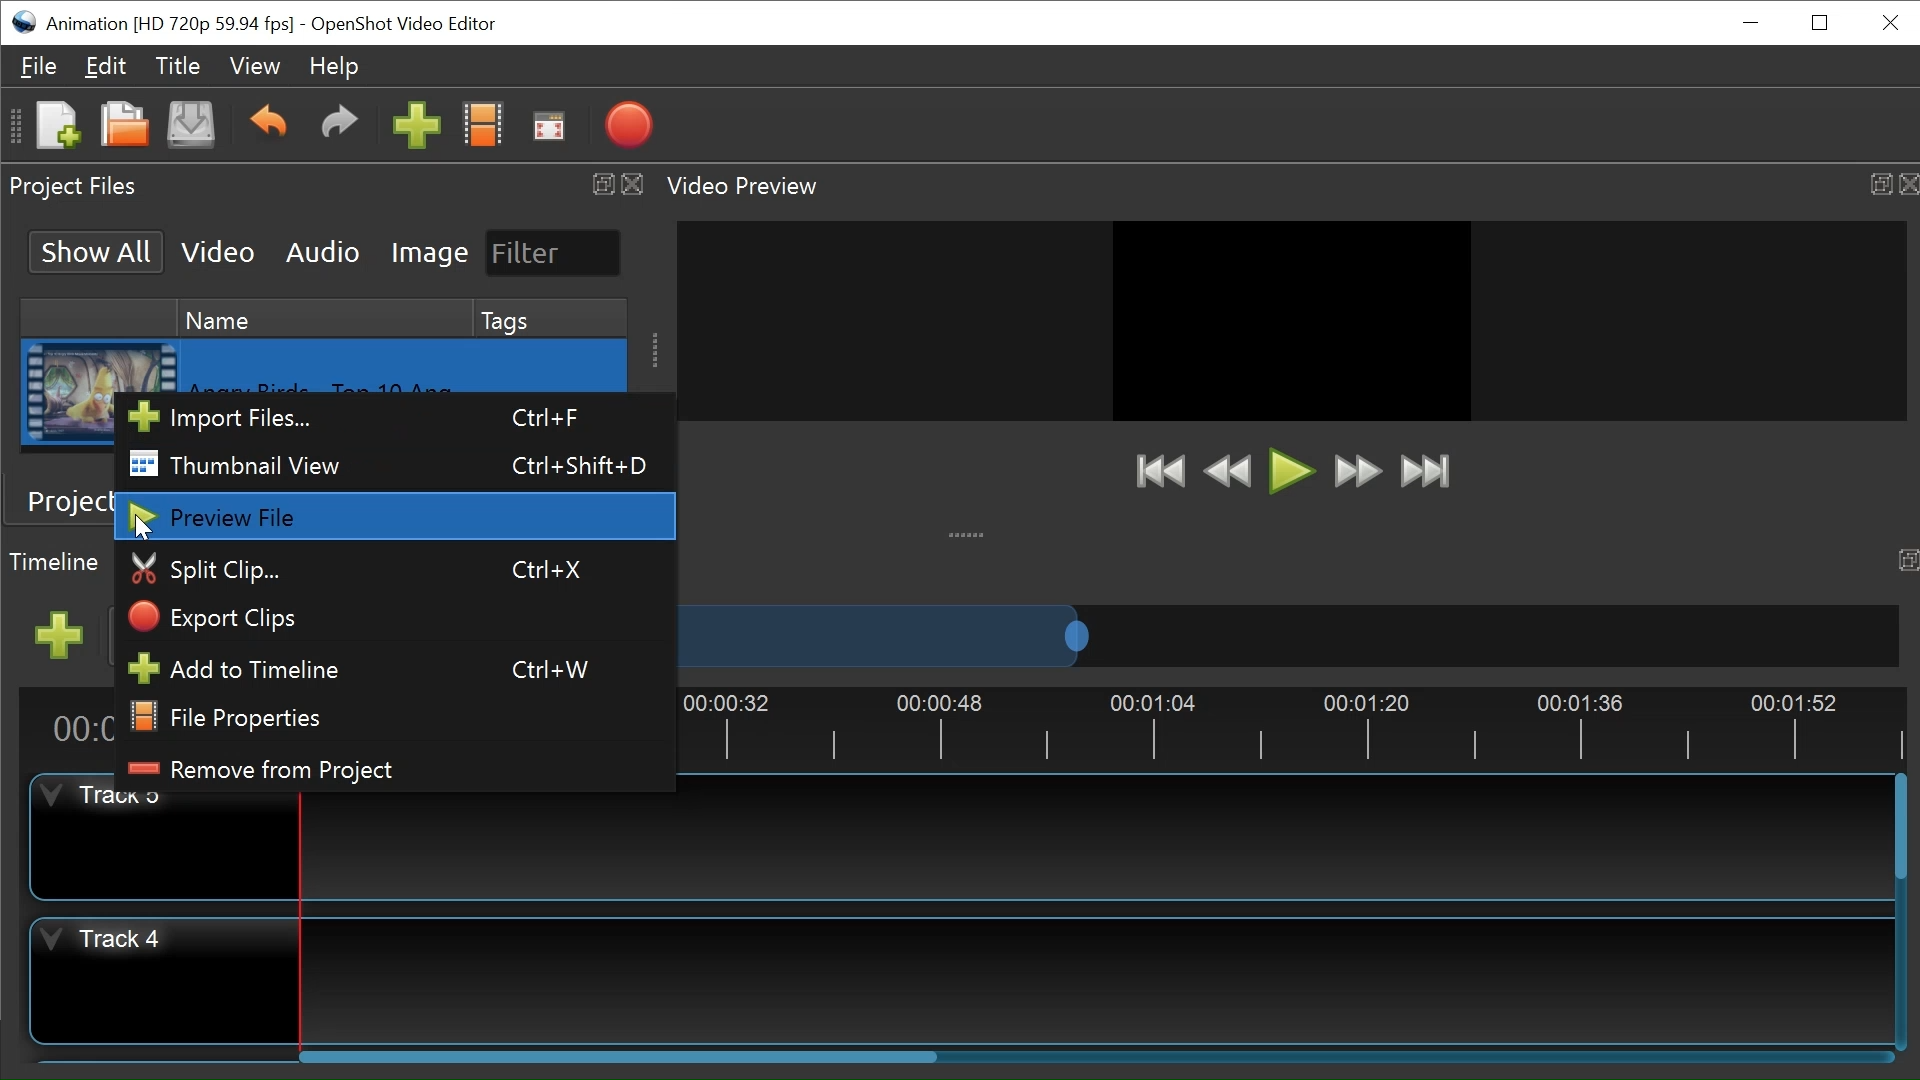 This screenshot has width=1920, height=1080. Describe the element at coordinates (1907, 182) in the screenshot. I see `Close` at that location.